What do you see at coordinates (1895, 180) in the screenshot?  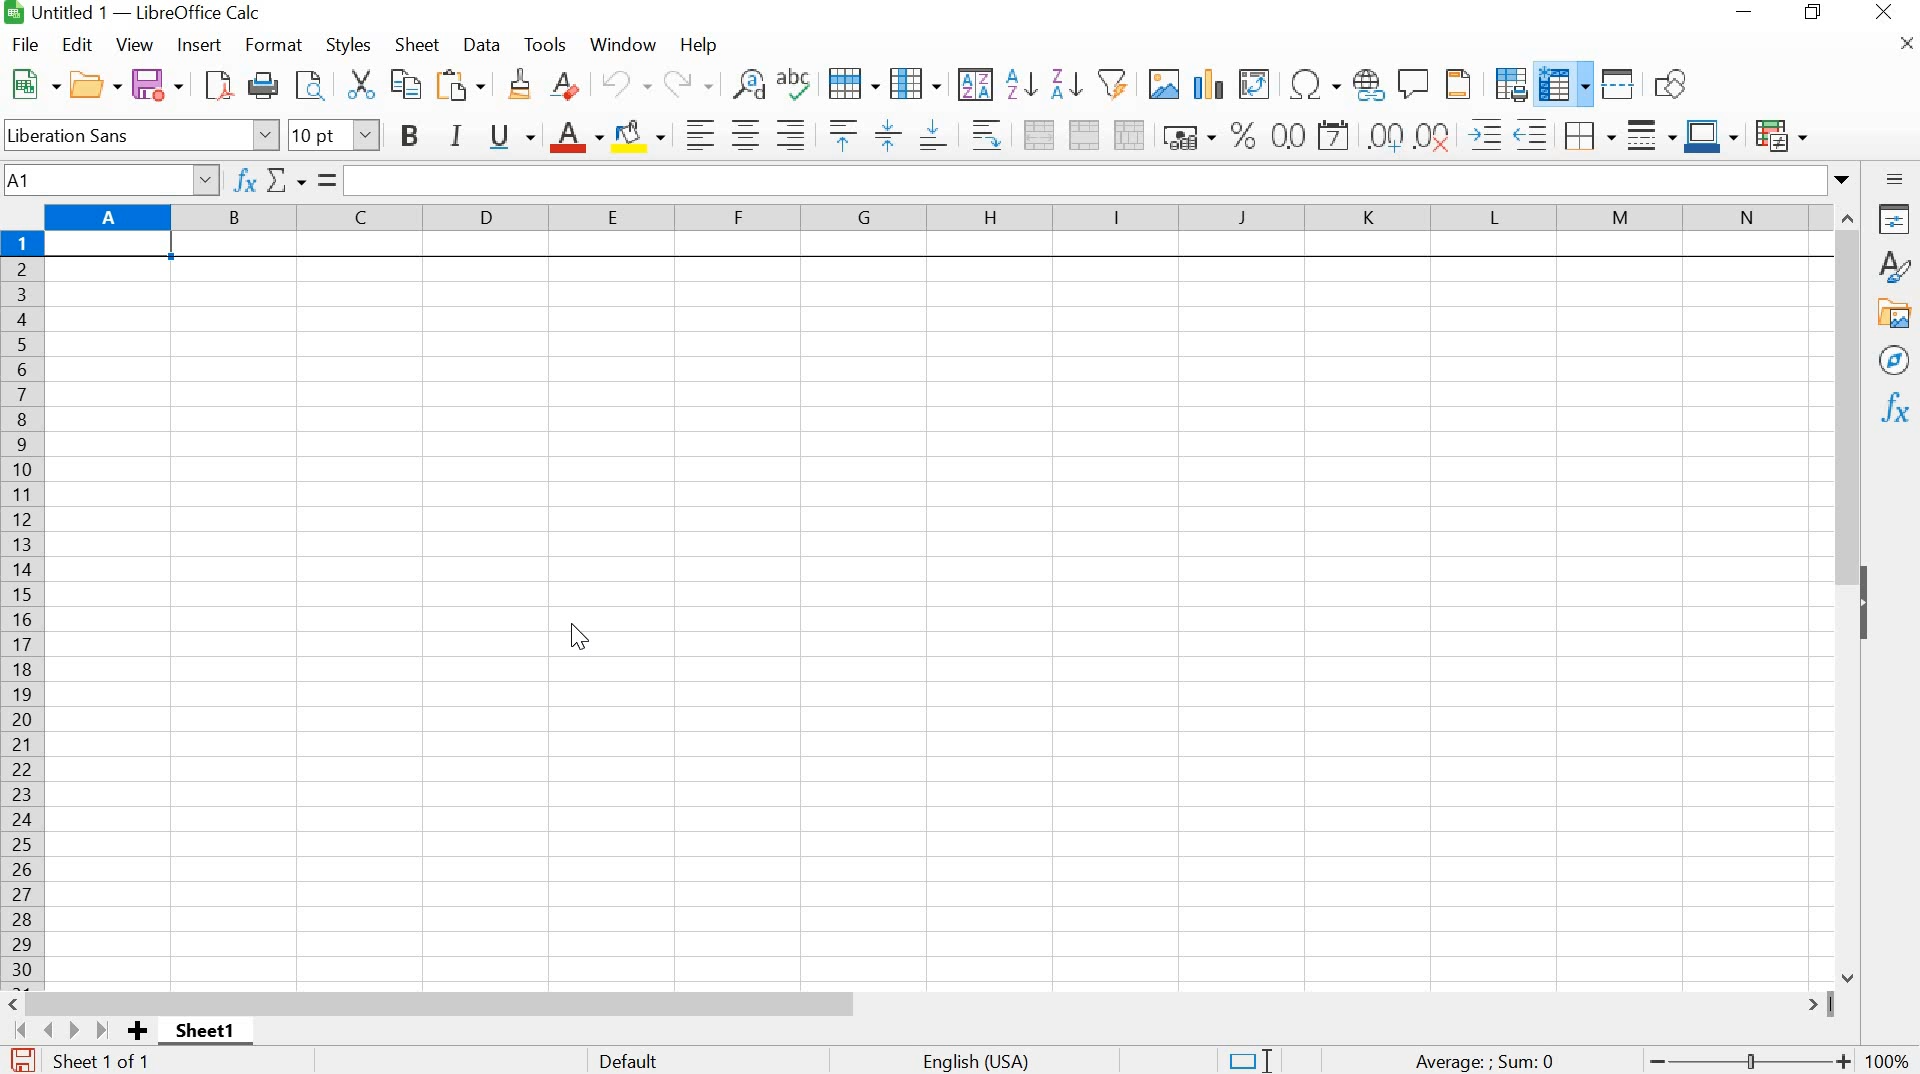 I see `SIDEBAR SETTINGS` at bounding box center [1895, 180].